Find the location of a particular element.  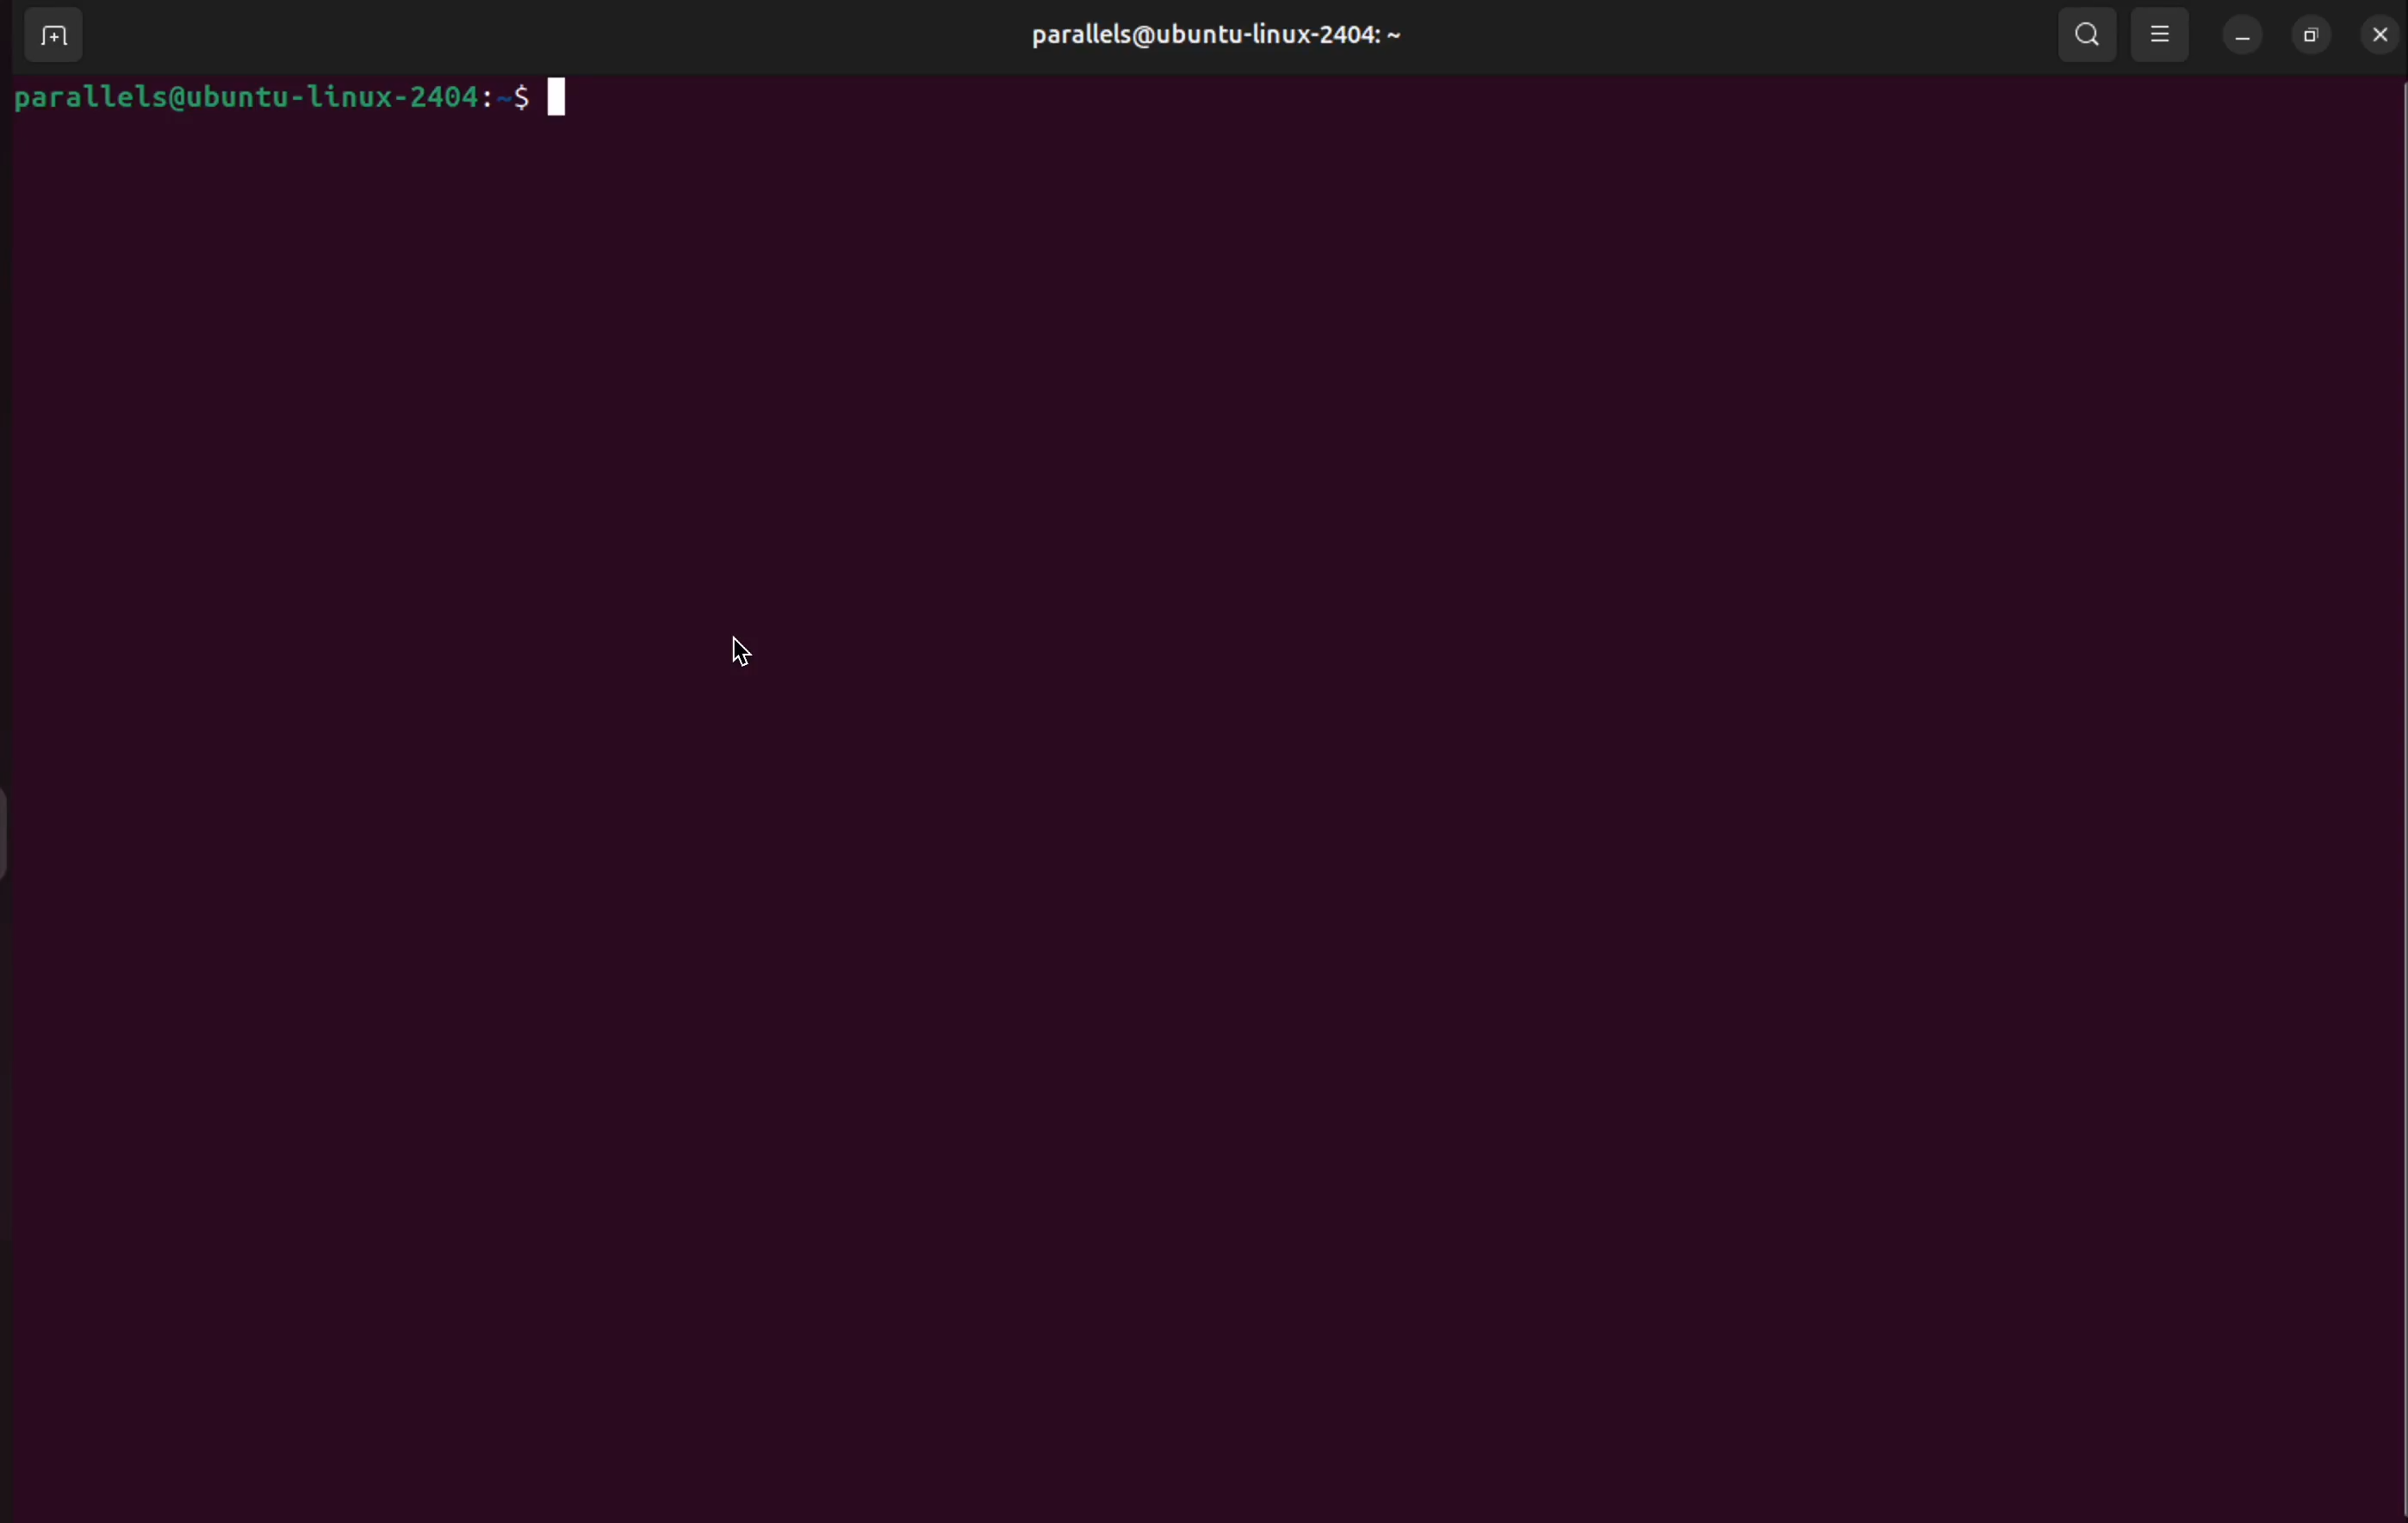

bash prompt is located at coordinates (299, 97).